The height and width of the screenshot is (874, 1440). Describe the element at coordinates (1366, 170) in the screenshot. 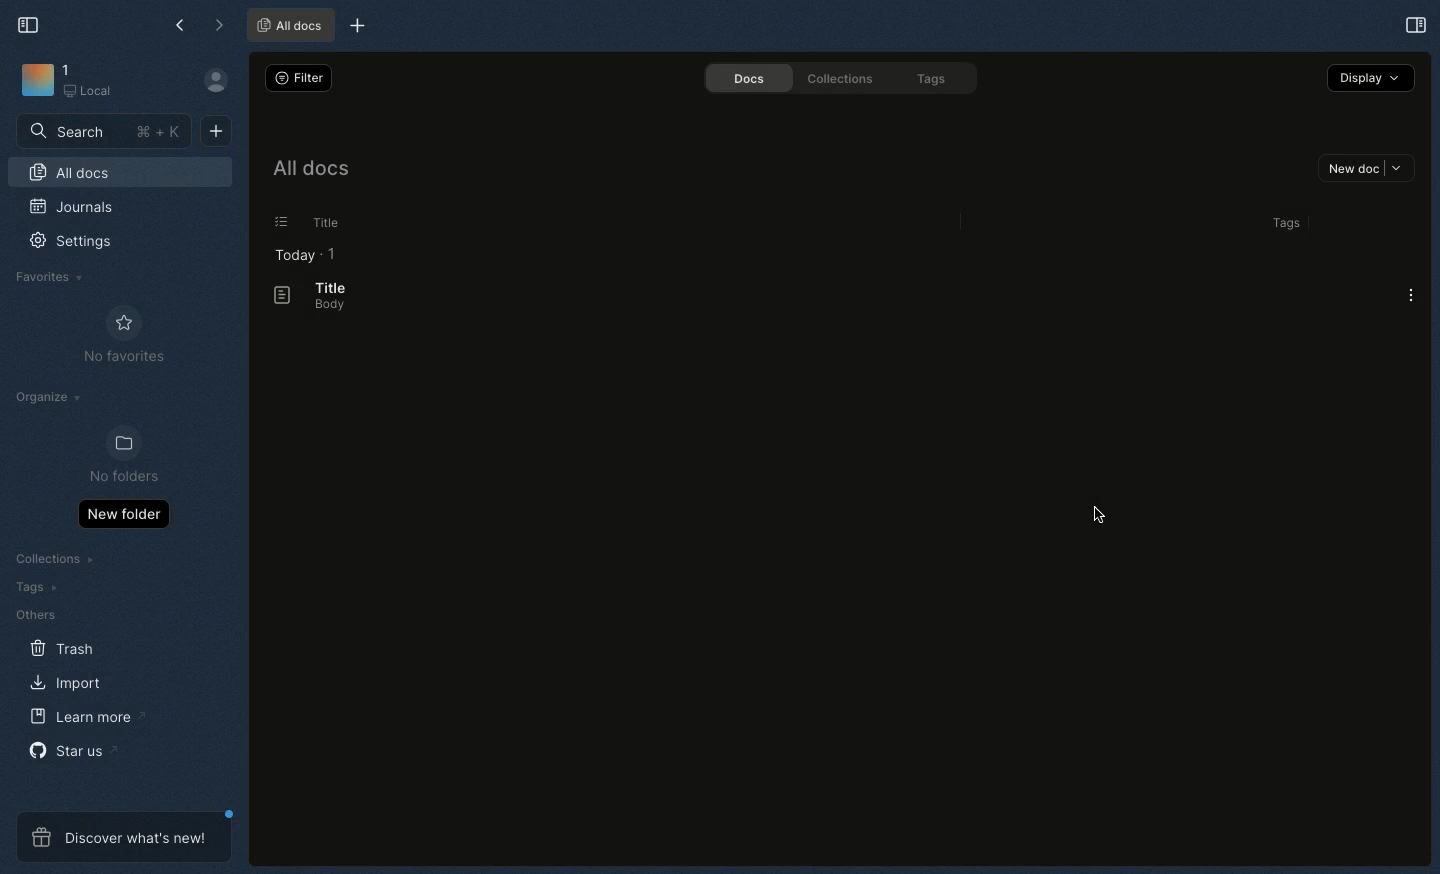

I see `New doc` at that location.